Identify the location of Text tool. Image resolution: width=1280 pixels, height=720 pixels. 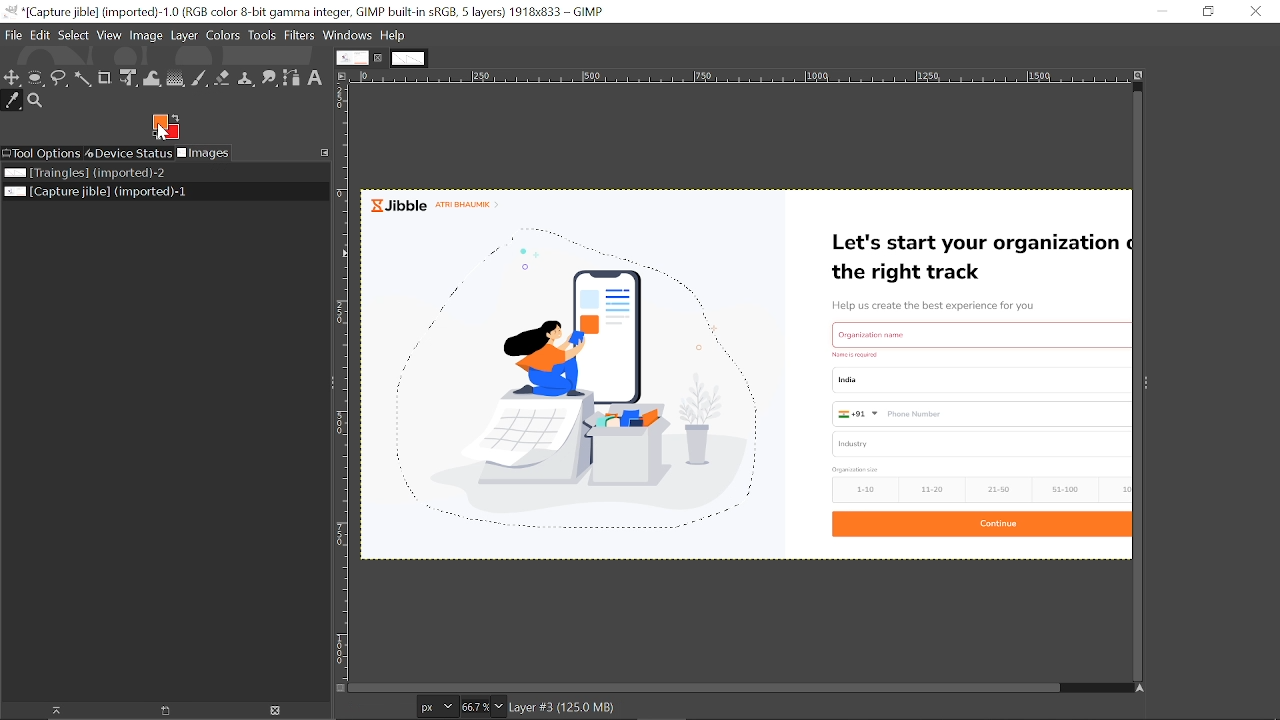
(315, 78).